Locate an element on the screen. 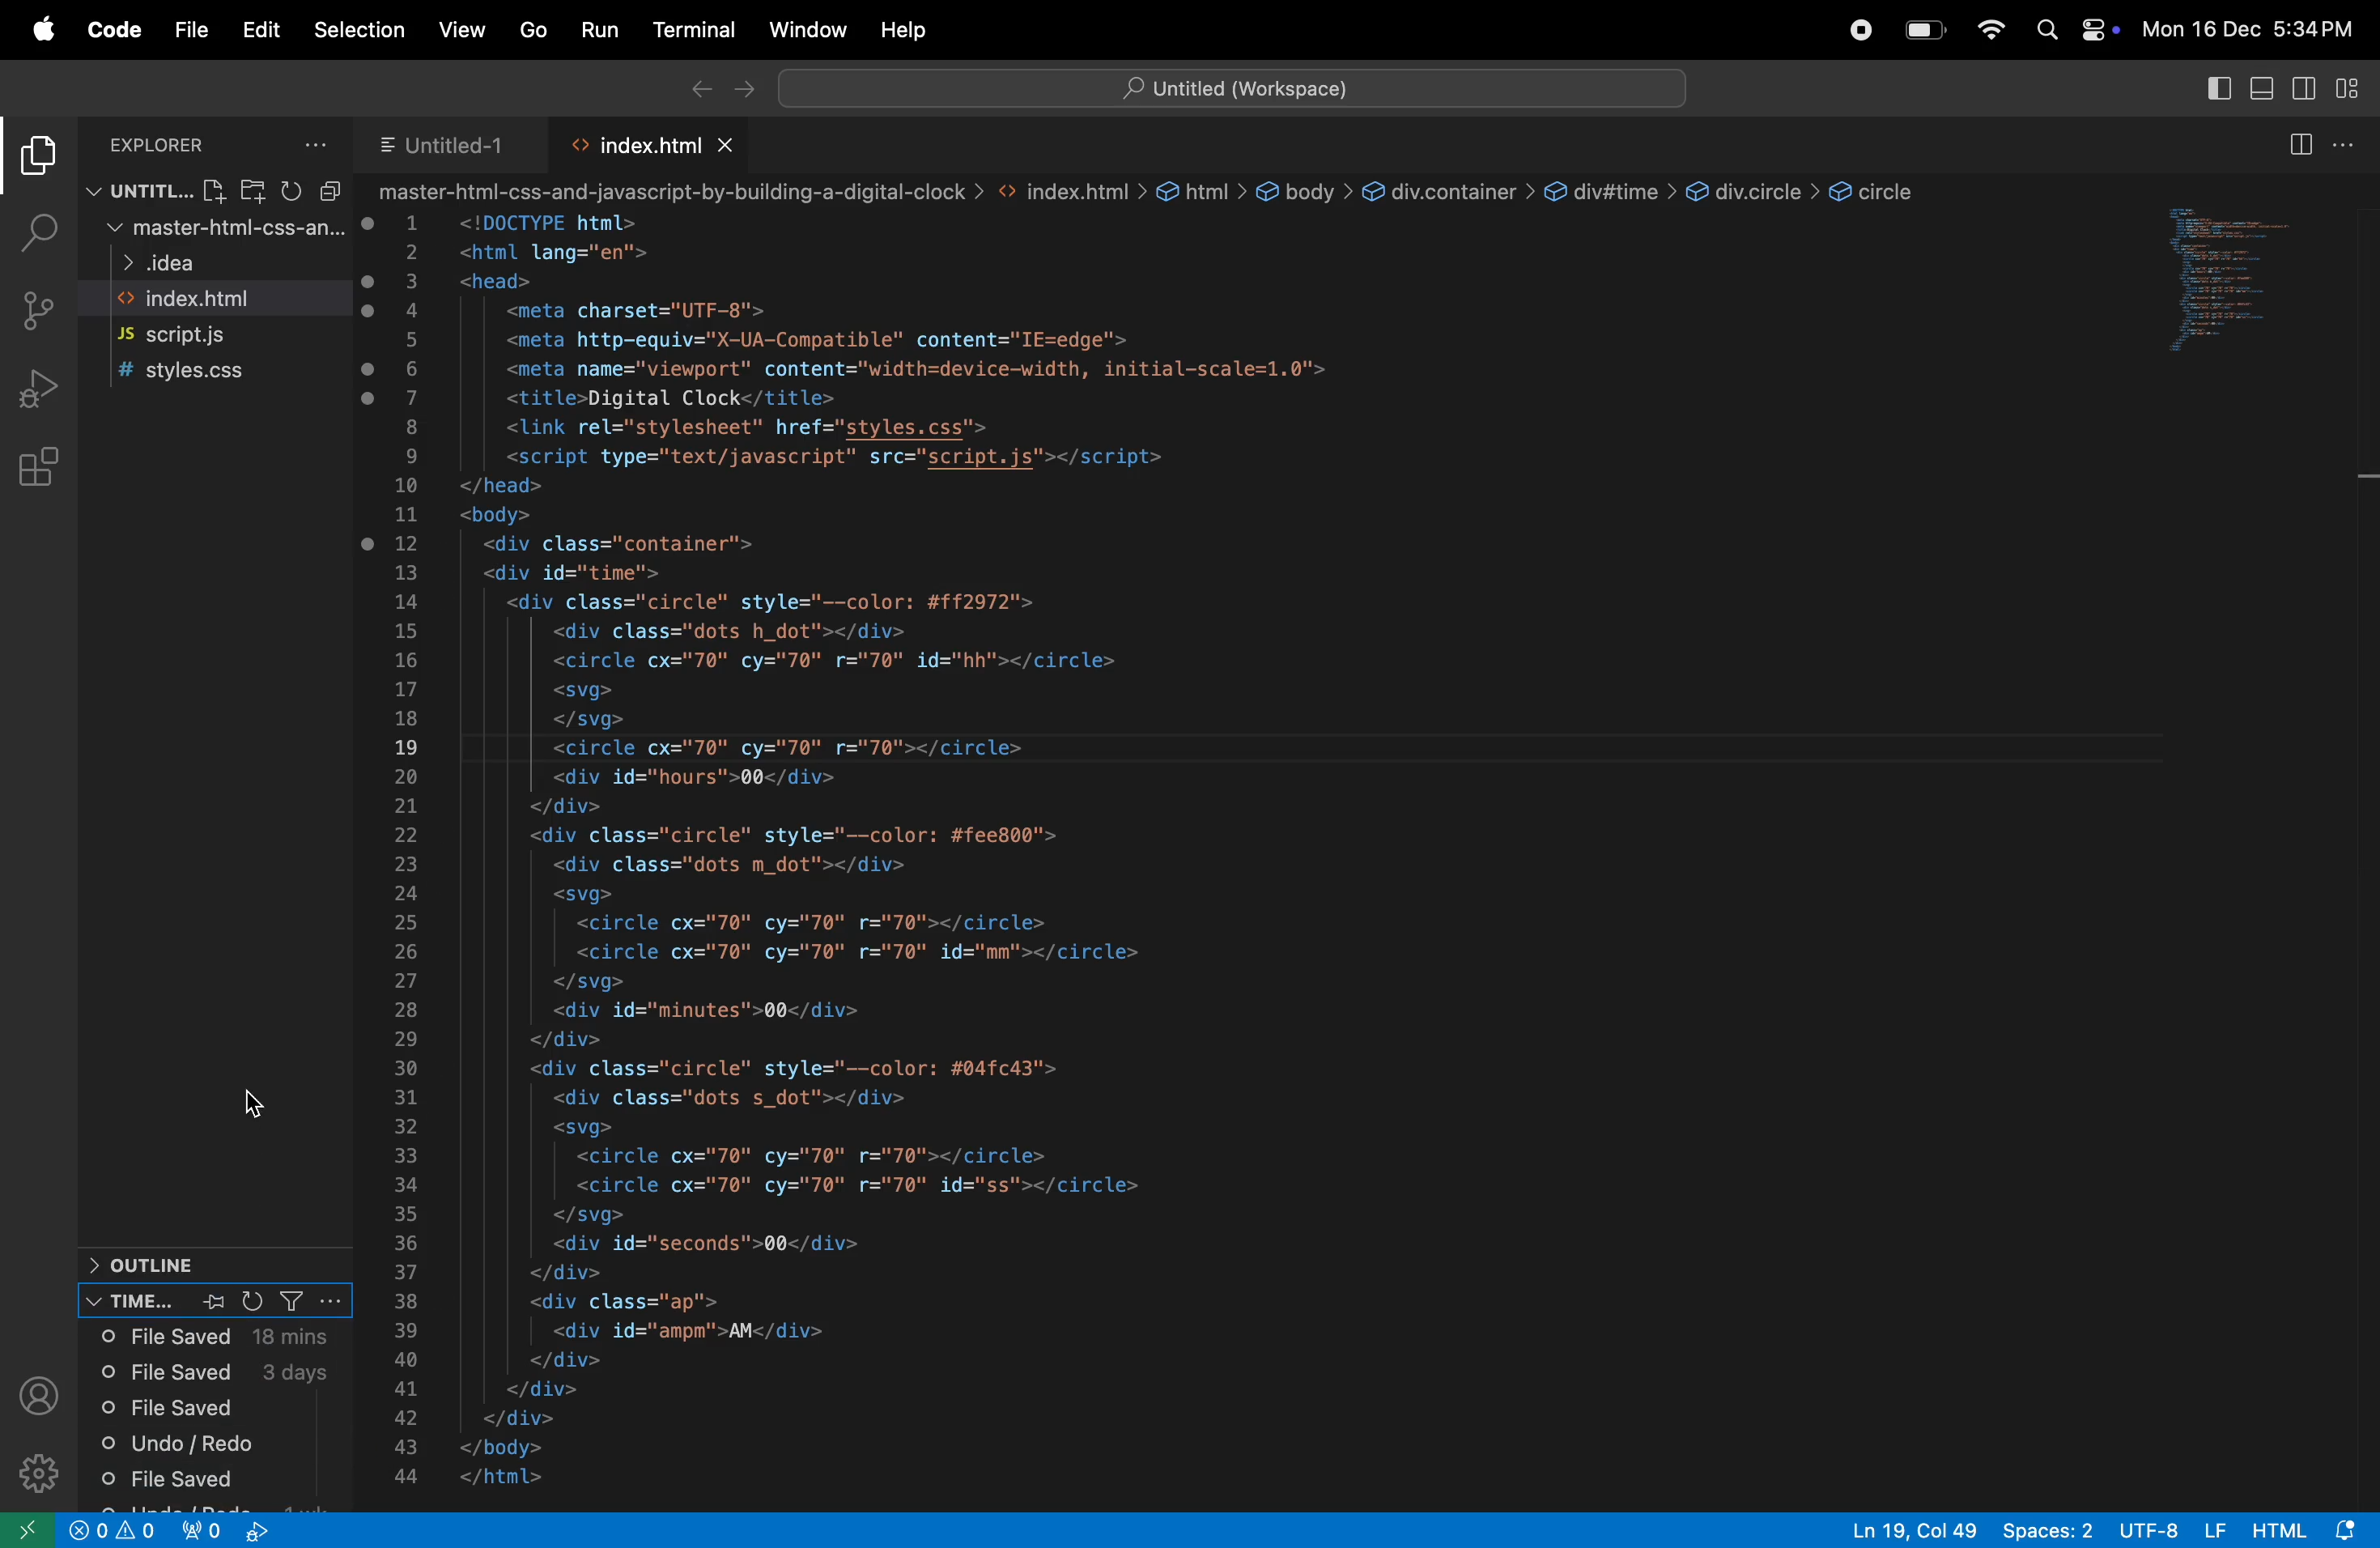 The image size is (2380, 1548). <div id="minutes">00</div> is located at coordinates (728, 1012).